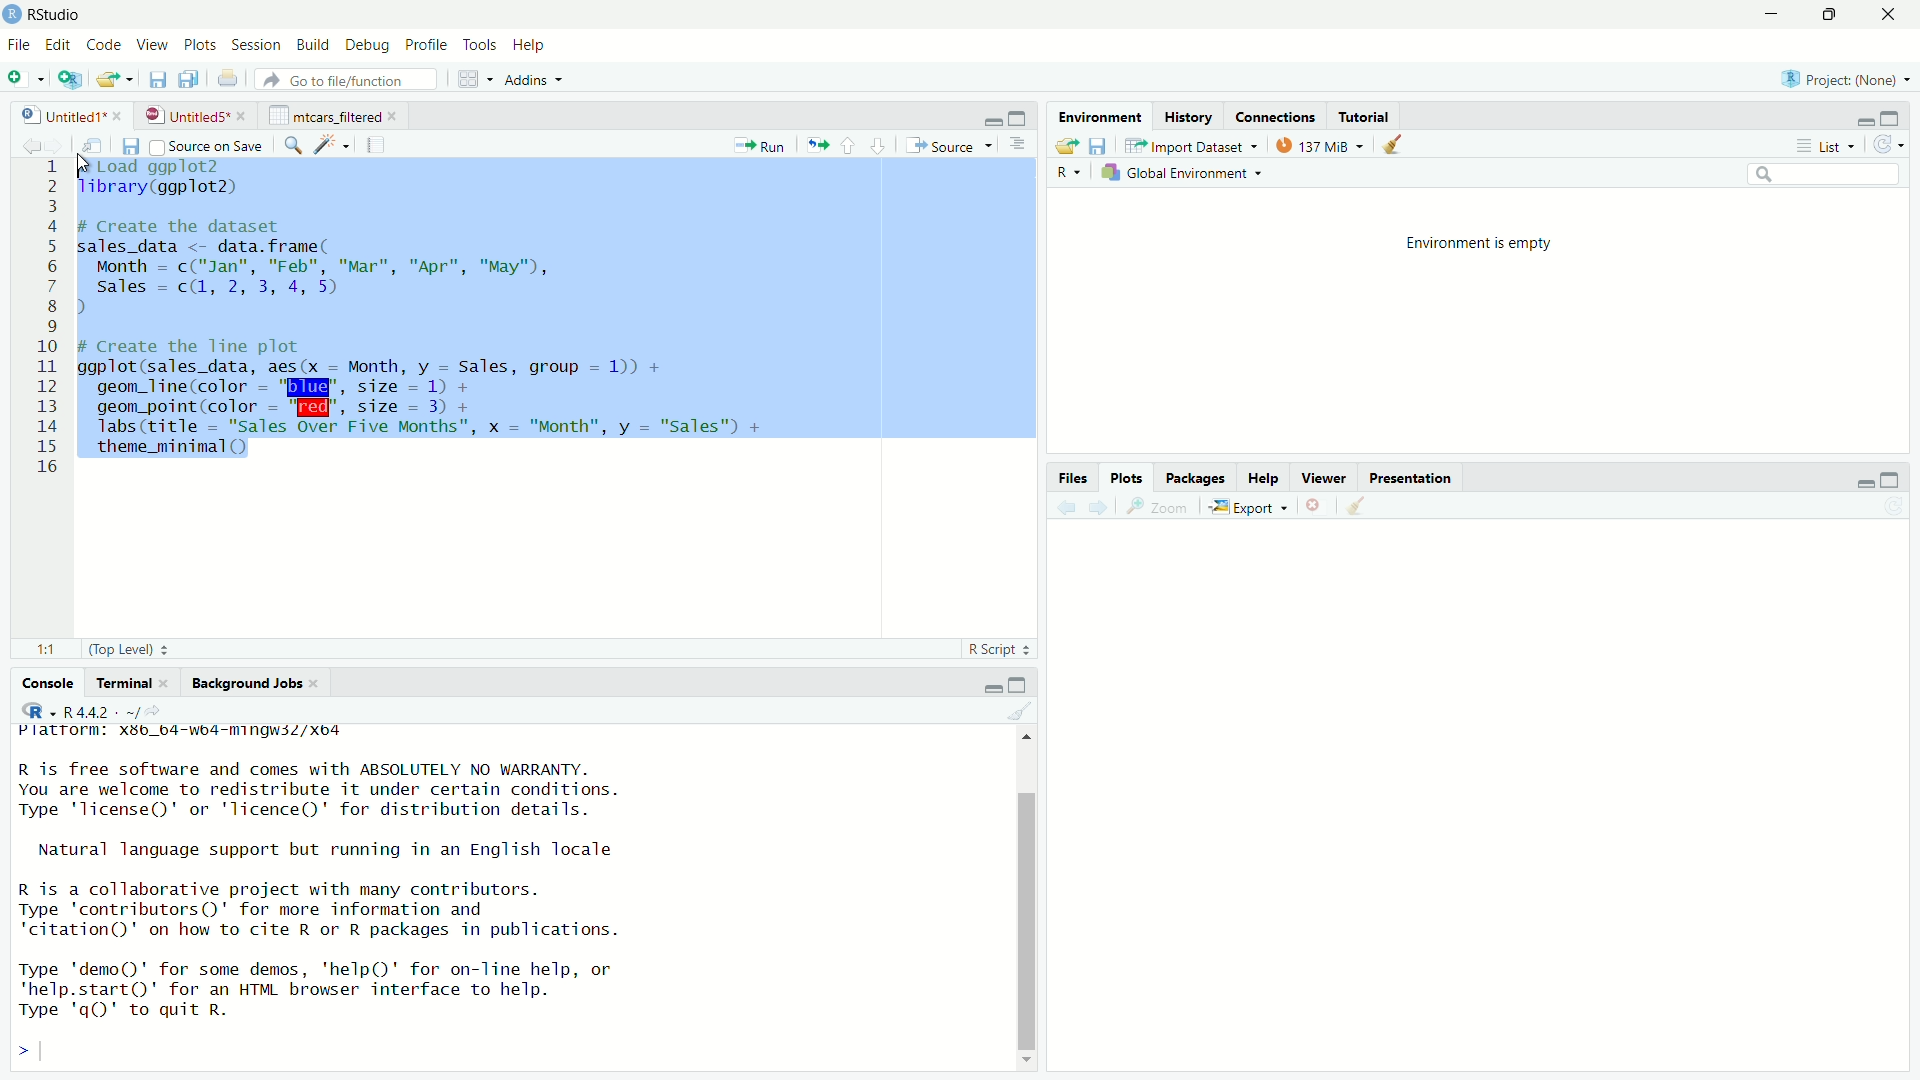  I want to click on clear all plots, so click(1393, 144).